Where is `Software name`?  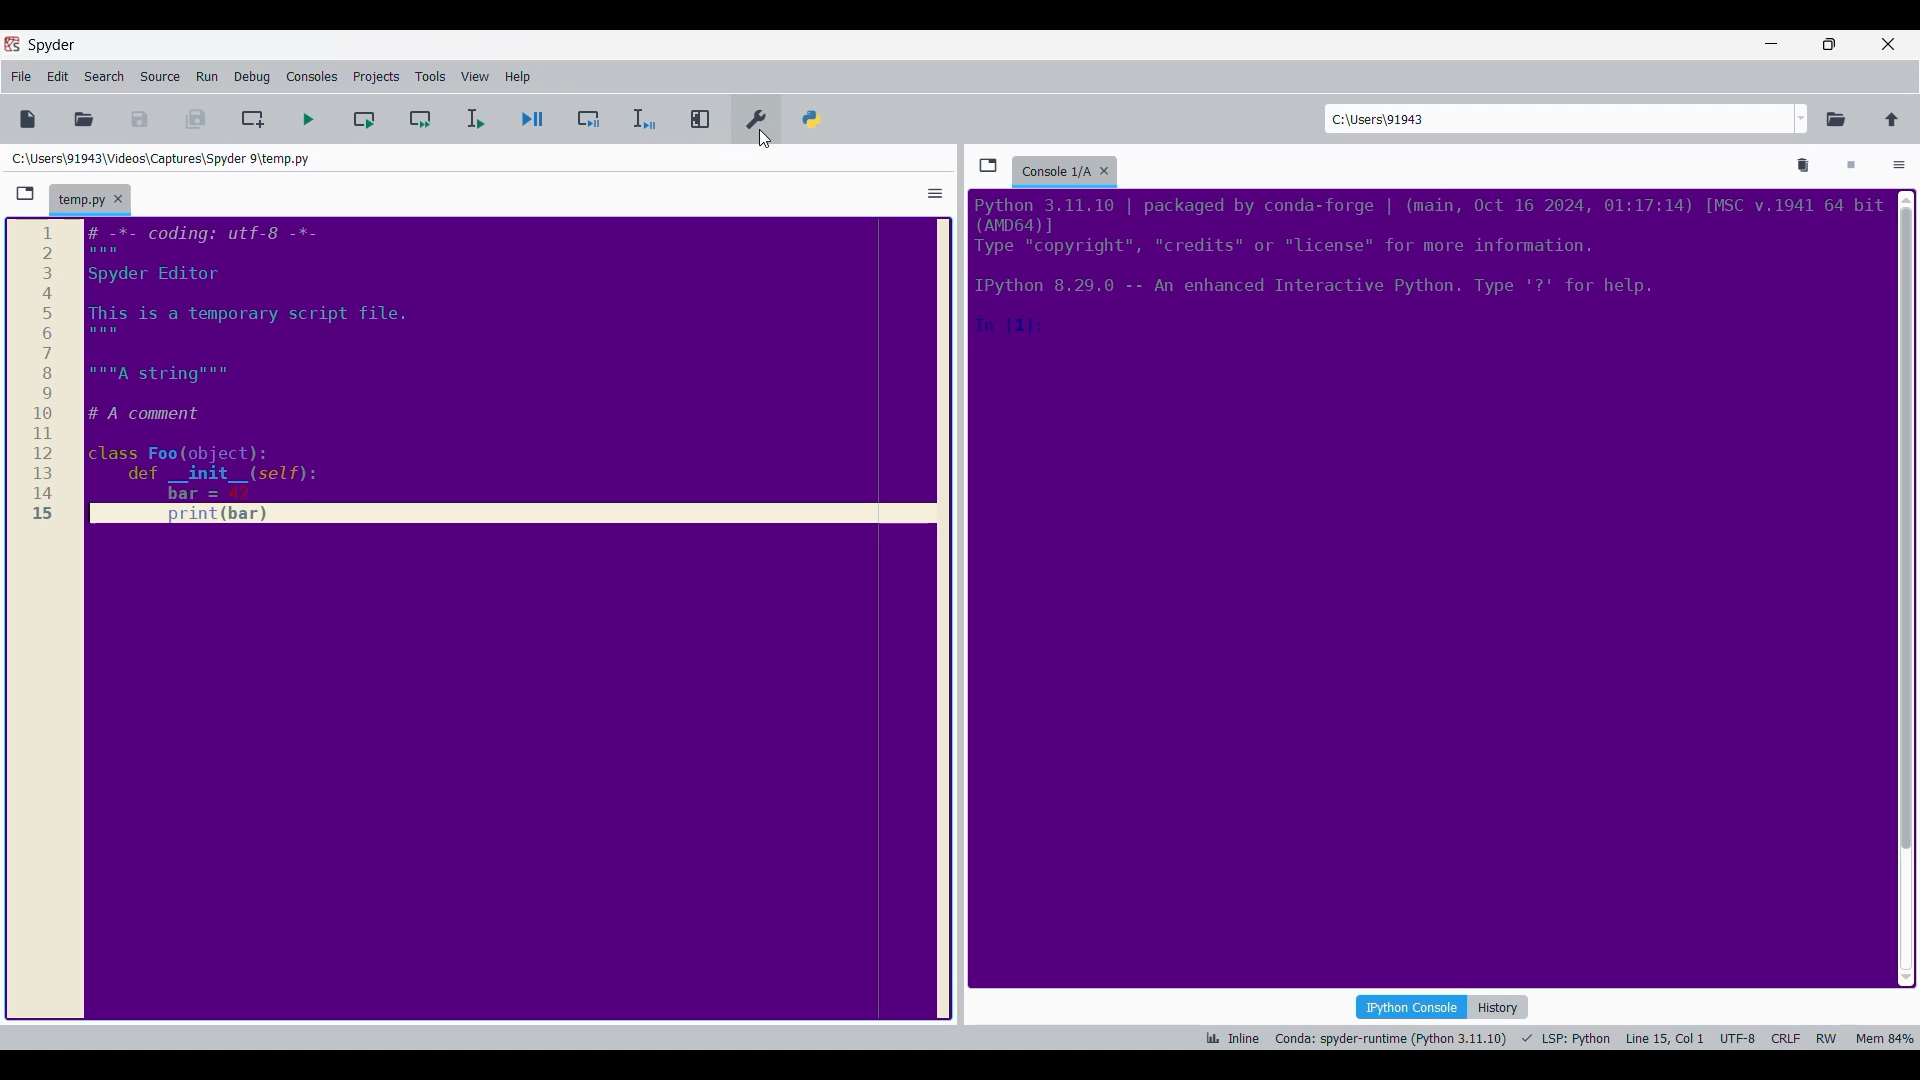 Software name is located at coordinates (52, 46).